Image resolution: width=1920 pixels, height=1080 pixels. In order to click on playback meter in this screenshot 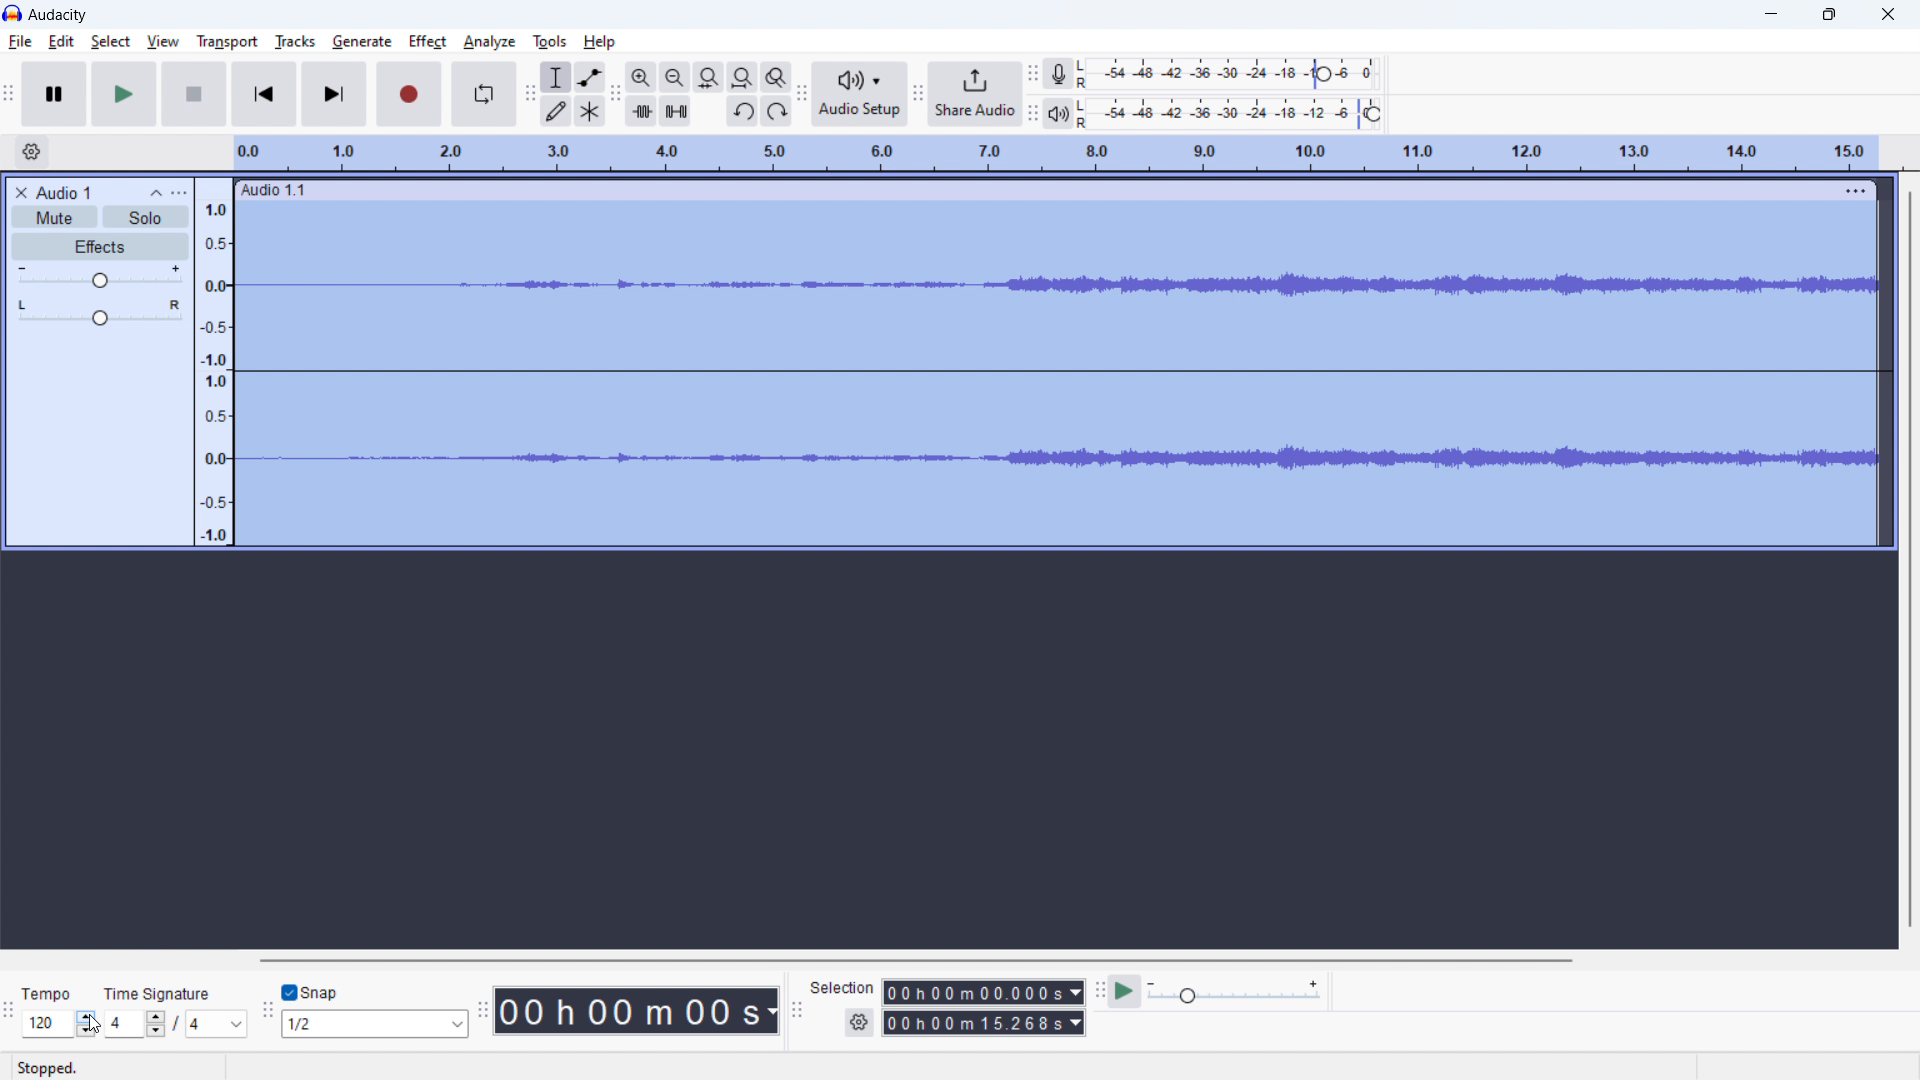, I will do `click(1055, 113)`.